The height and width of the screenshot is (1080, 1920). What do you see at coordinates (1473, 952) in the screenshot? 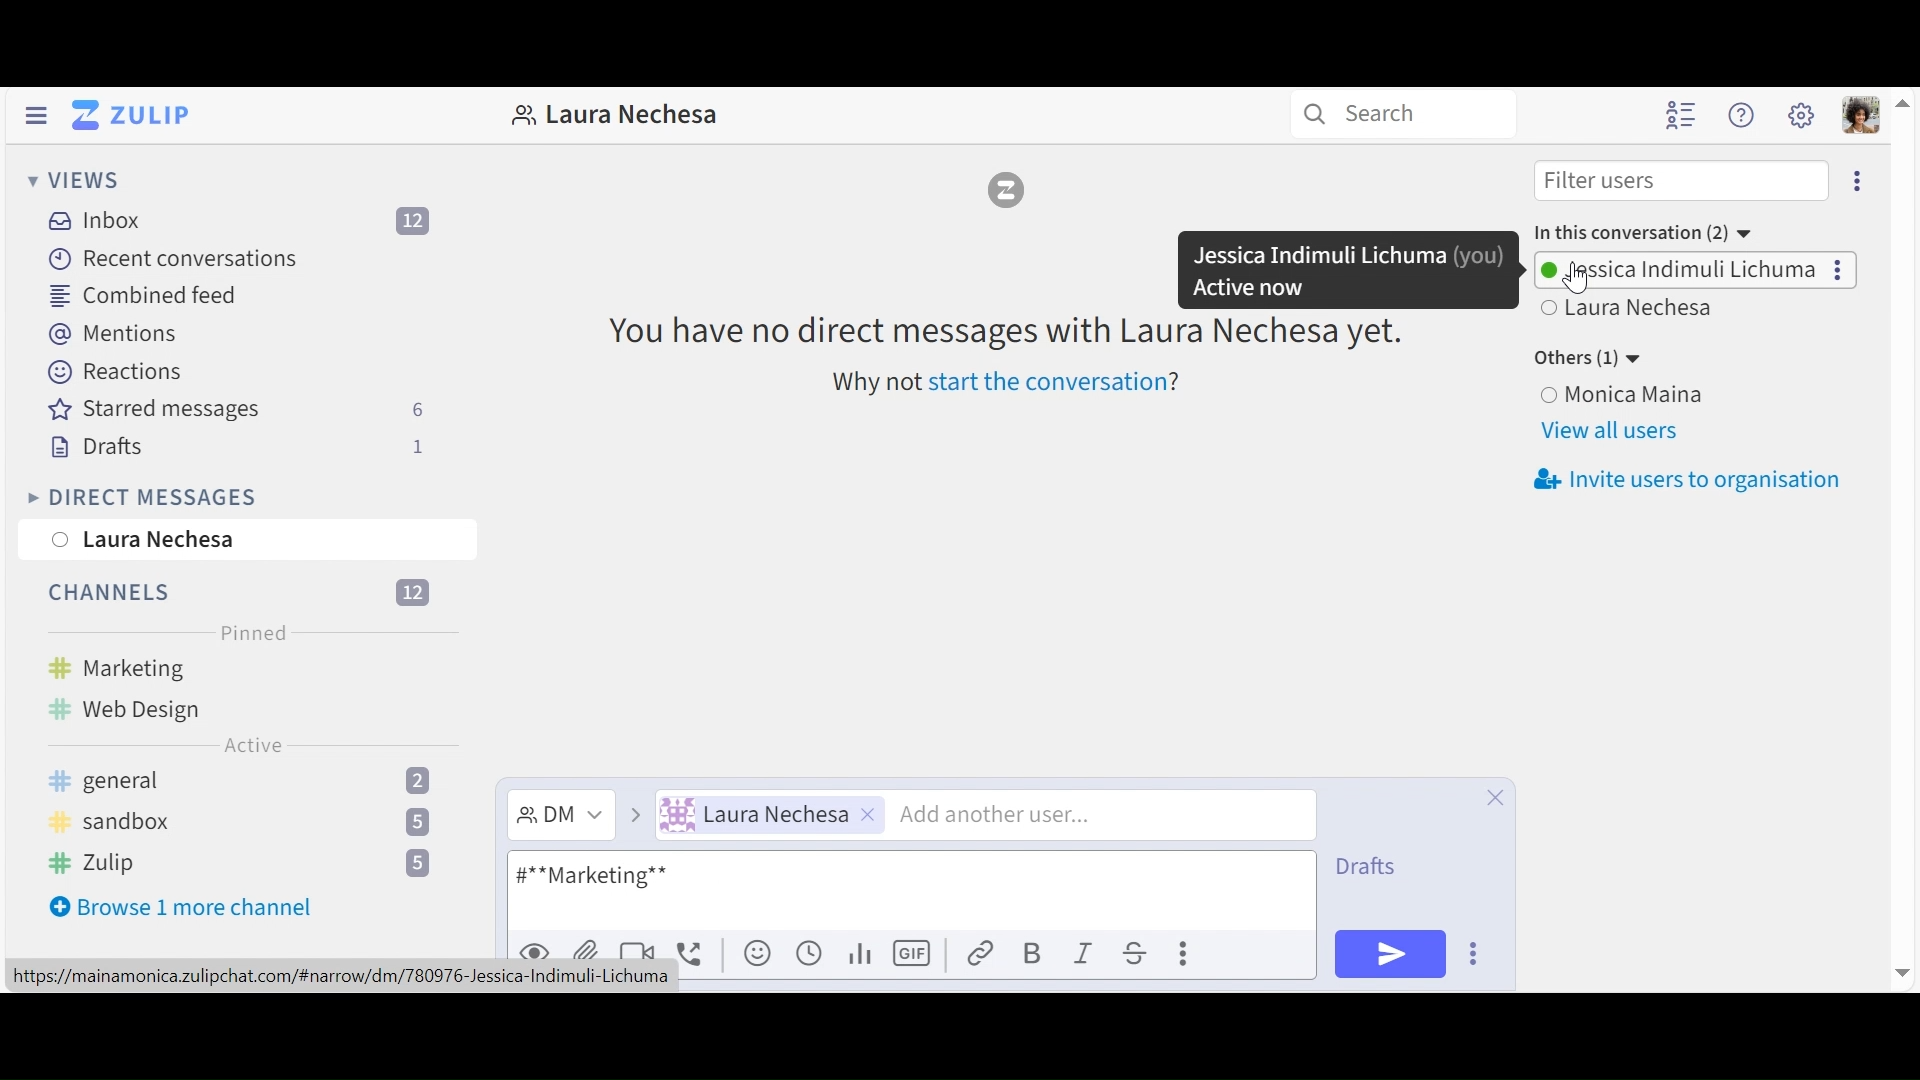
I see `compose actions` at bounding box center [1473, 952].